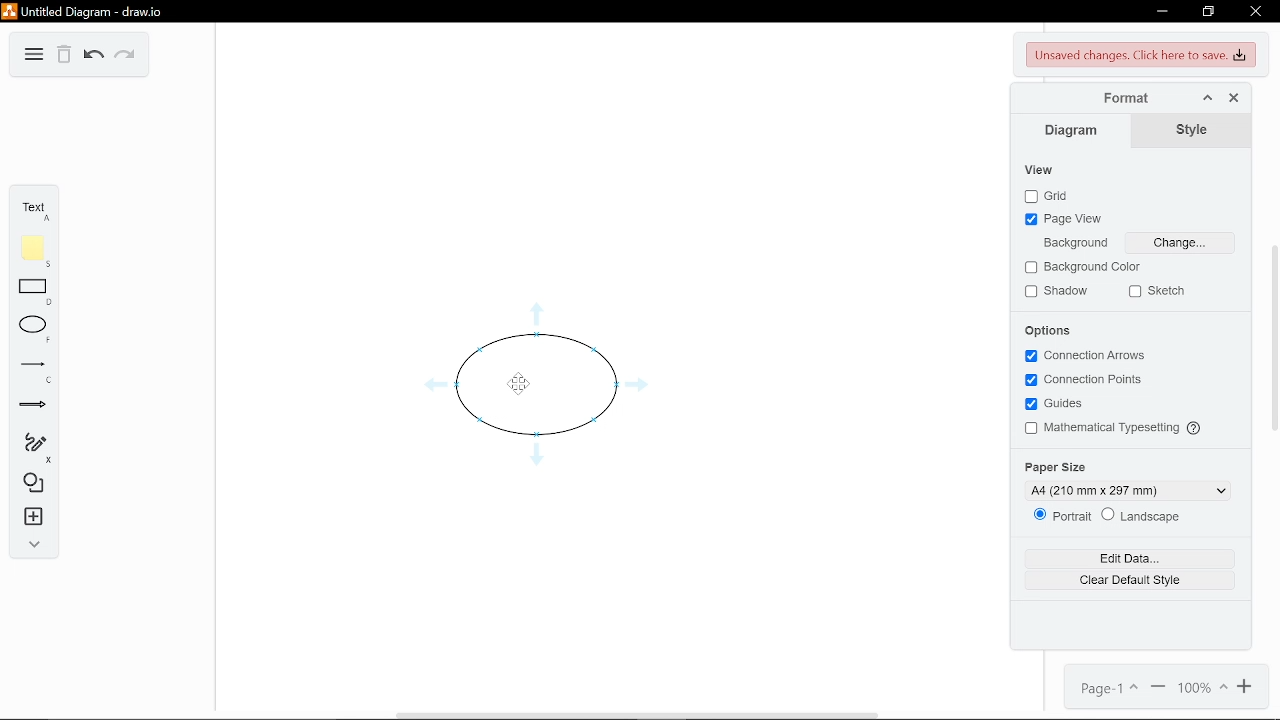  What do you see at coordinates (118, 12) in the screenshot?
I see `Current window` at bounding box center [118, 12].